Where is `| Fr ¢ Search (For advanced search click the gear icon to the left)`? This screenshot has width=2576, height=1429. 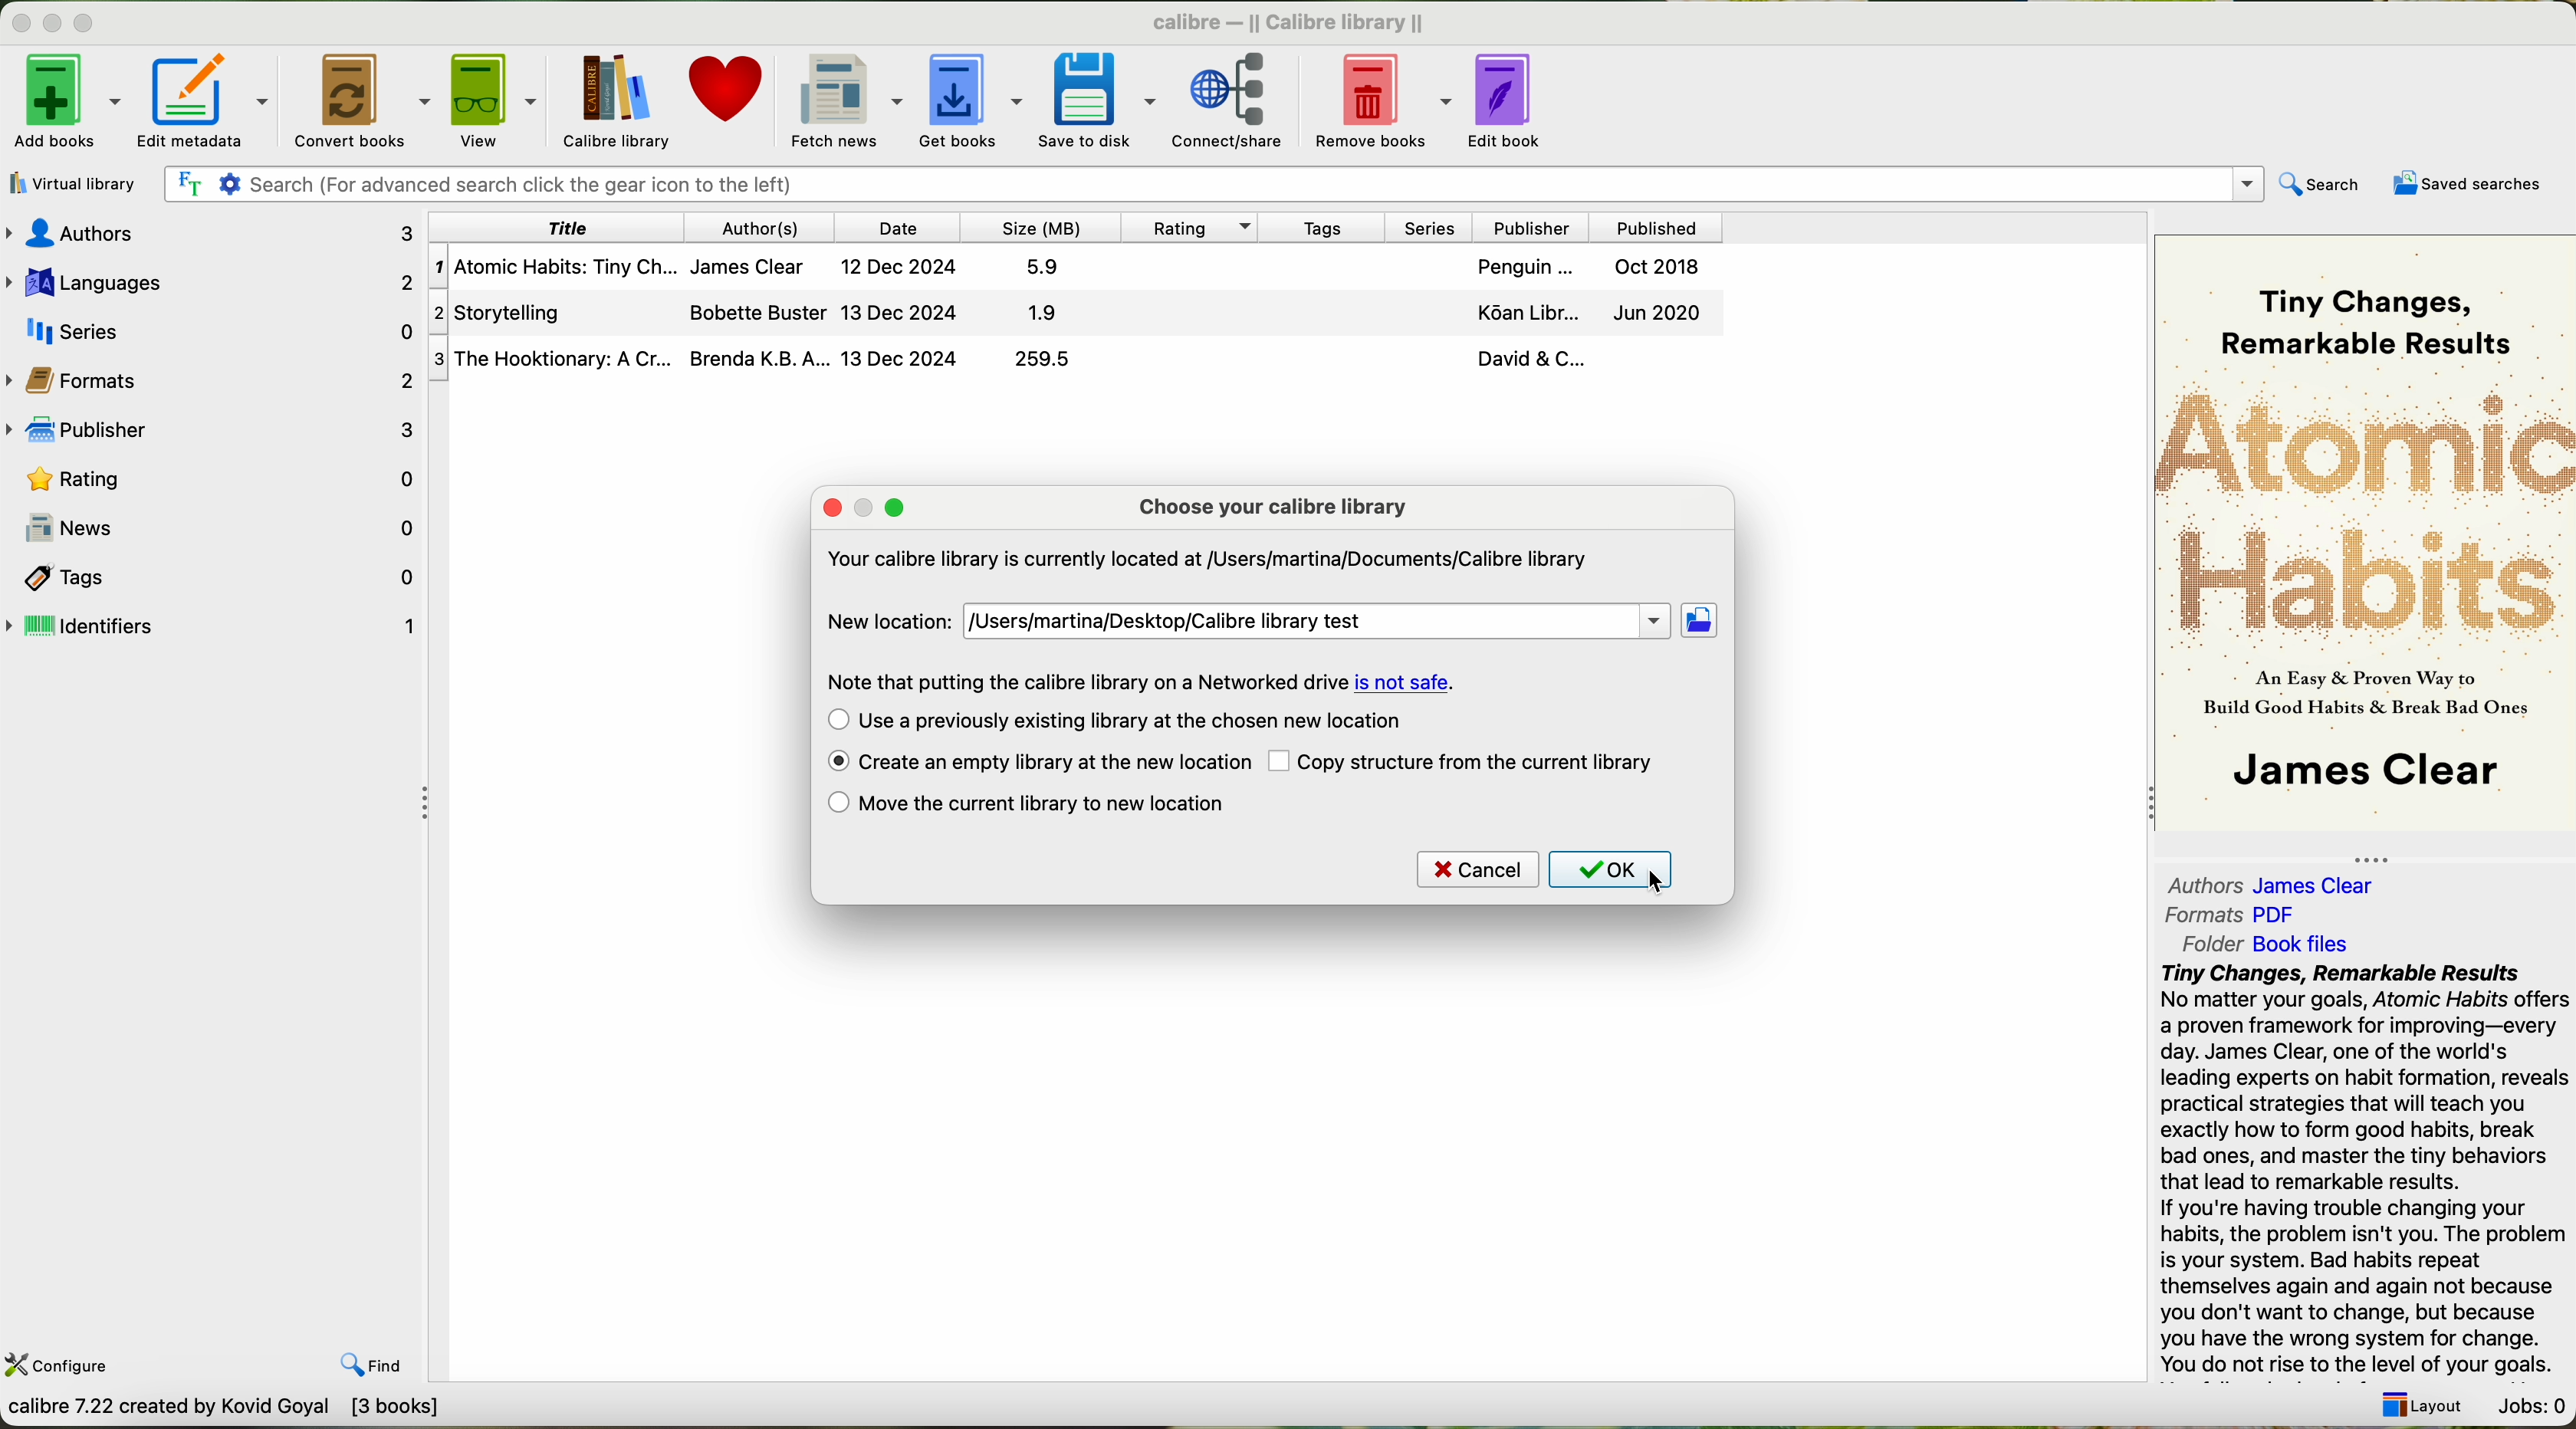 | Fr ¢ Search (For advanced search click the gear icon to the left) is located at coordinates (1206, 182).